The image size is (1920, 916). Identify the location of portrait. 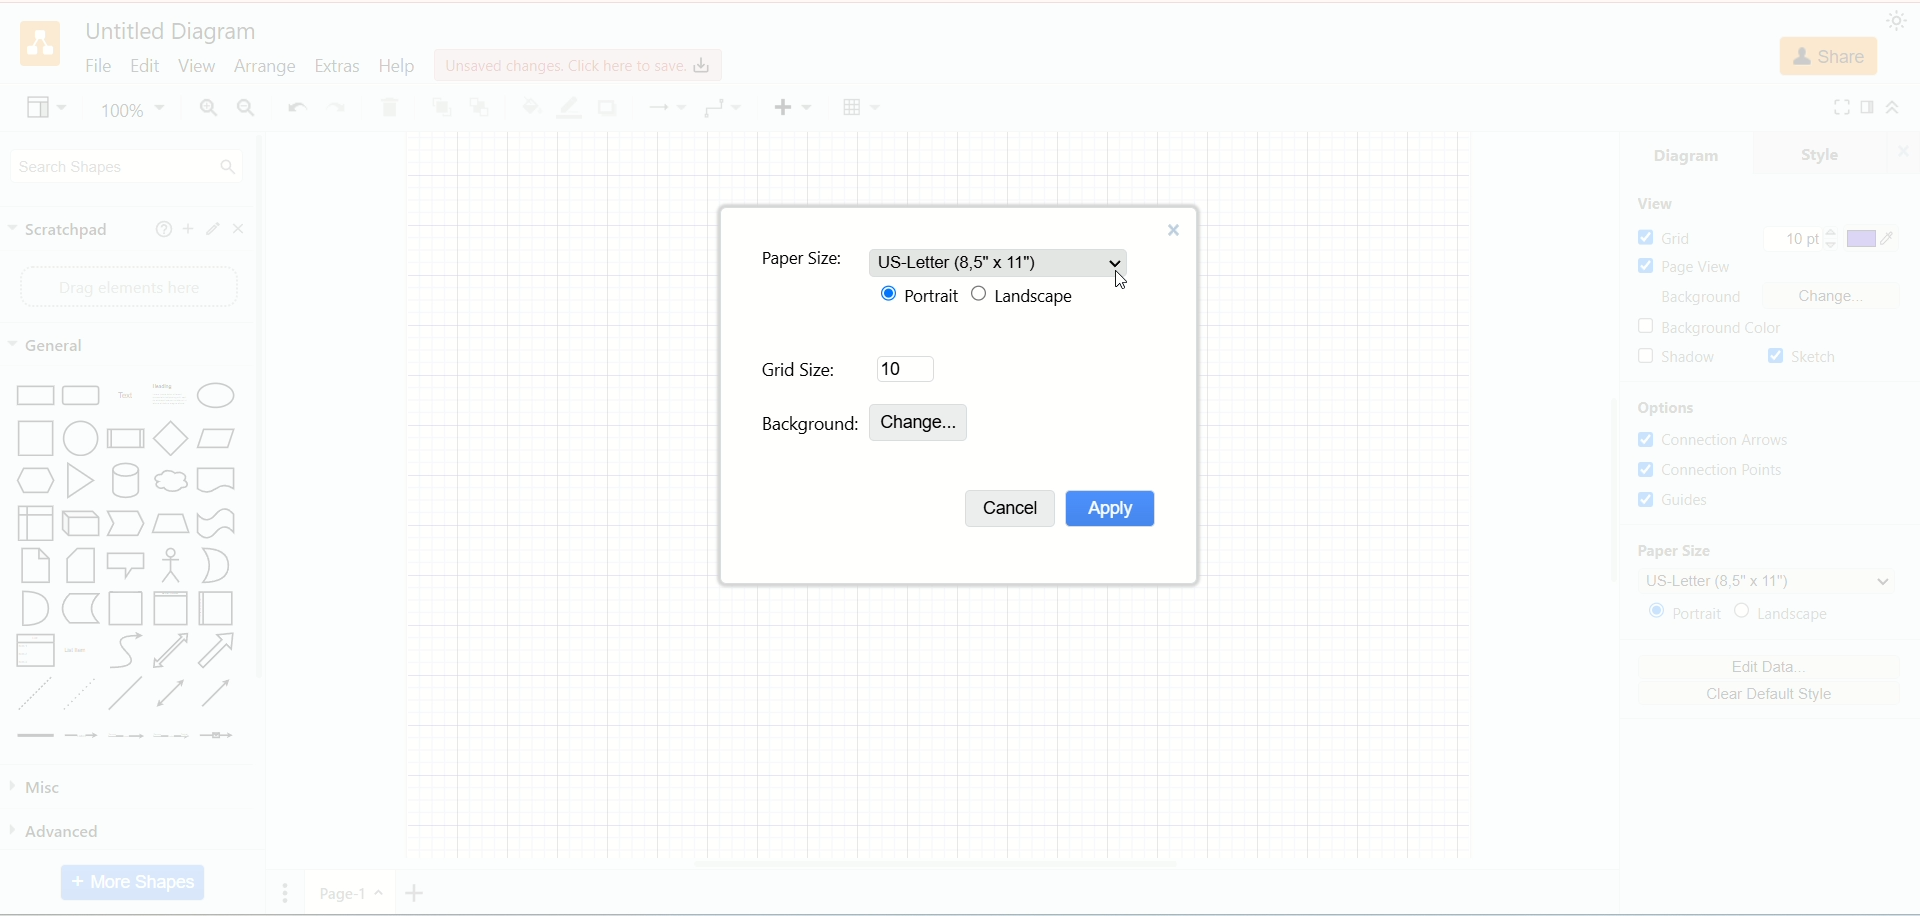
(1684, 615).